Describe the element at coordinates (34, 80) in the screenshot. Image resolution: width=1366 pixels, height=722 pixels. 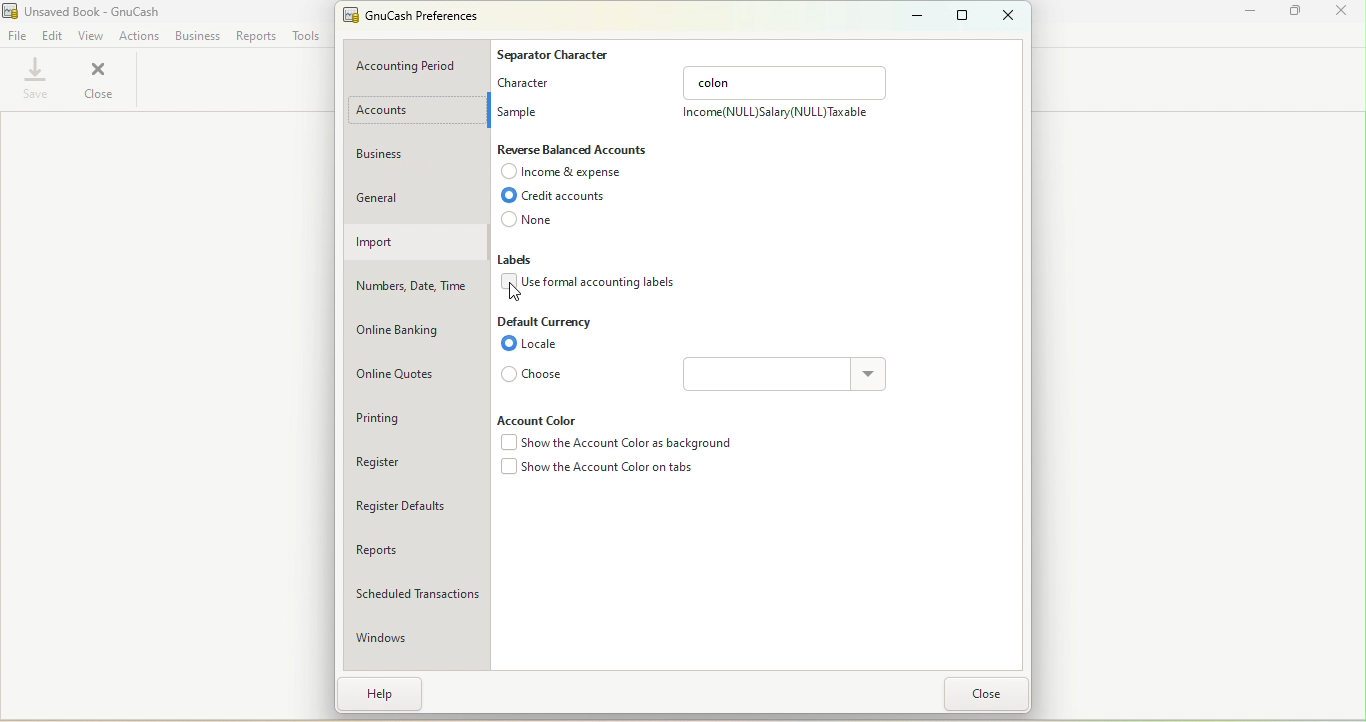
I see `Save` at that location.